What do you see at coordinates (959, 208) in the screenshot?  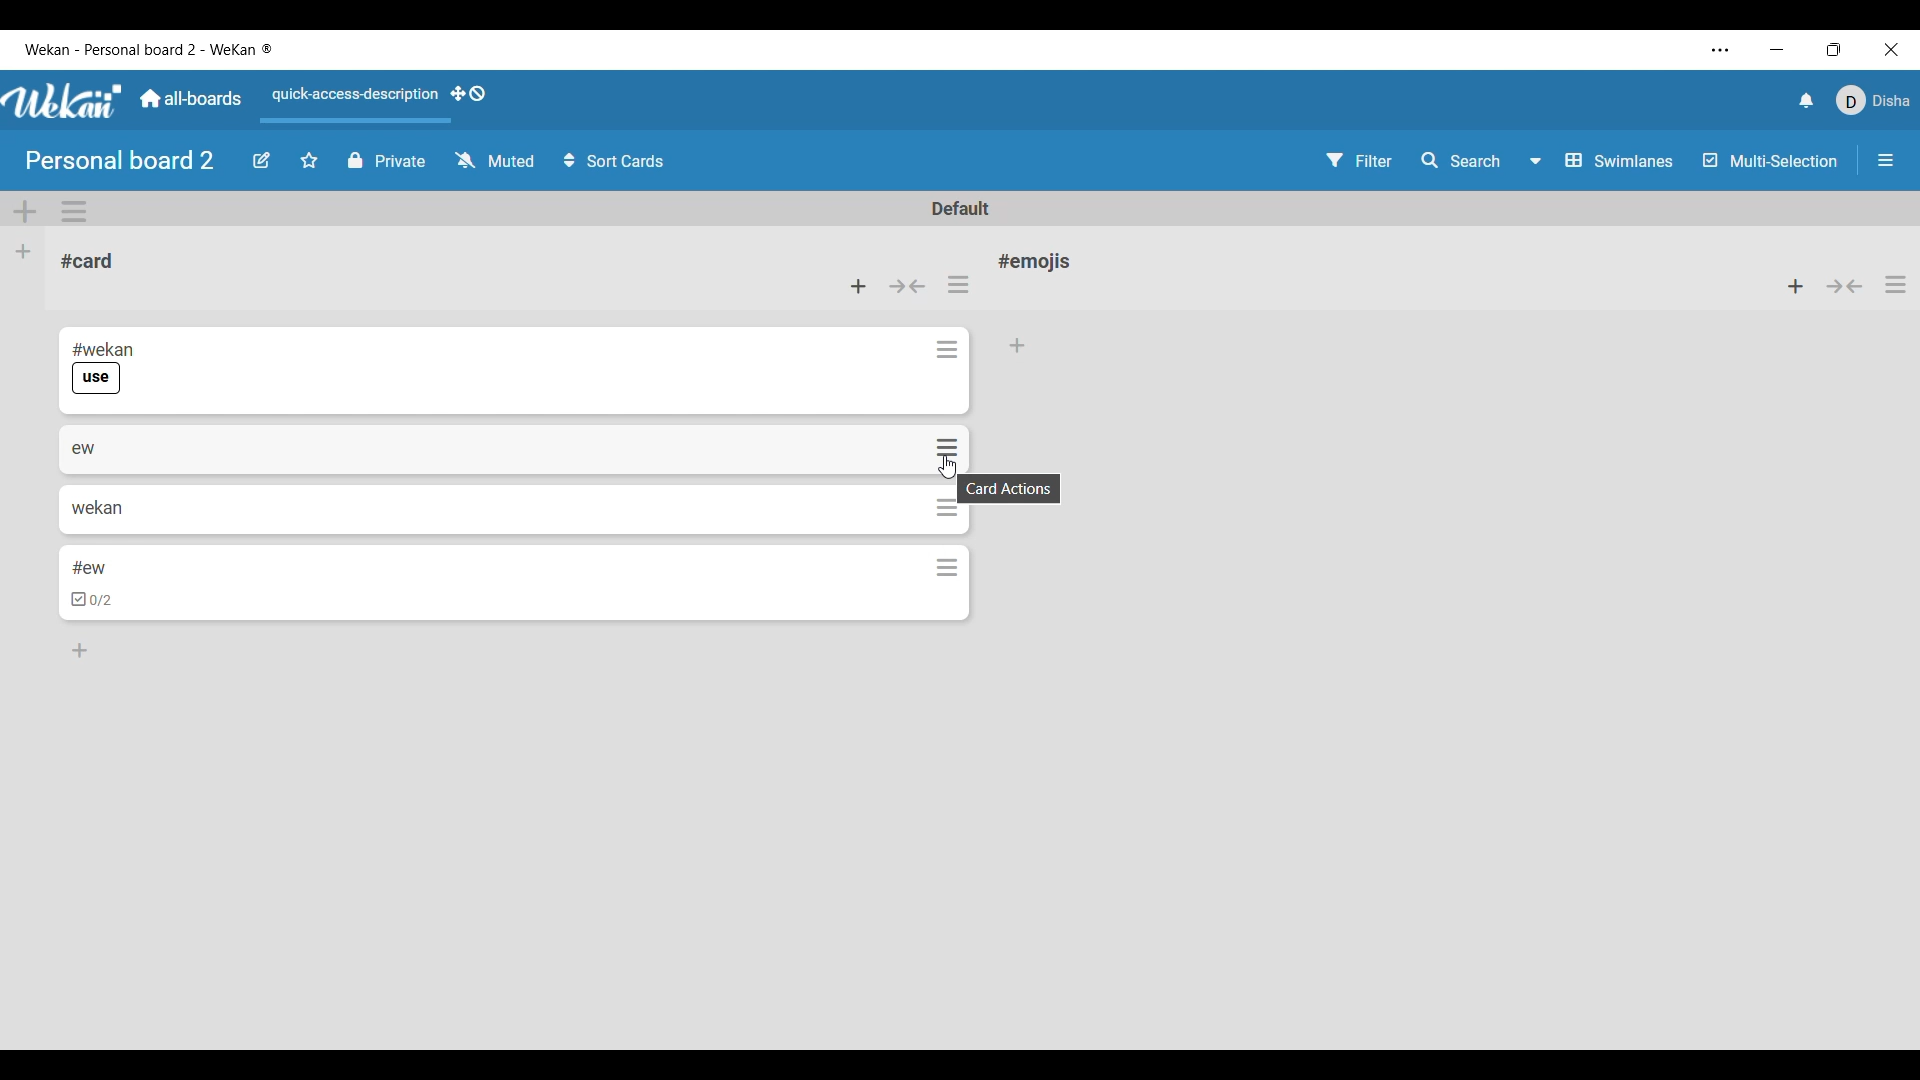 I see `Default` at bounding box center [959, 208].